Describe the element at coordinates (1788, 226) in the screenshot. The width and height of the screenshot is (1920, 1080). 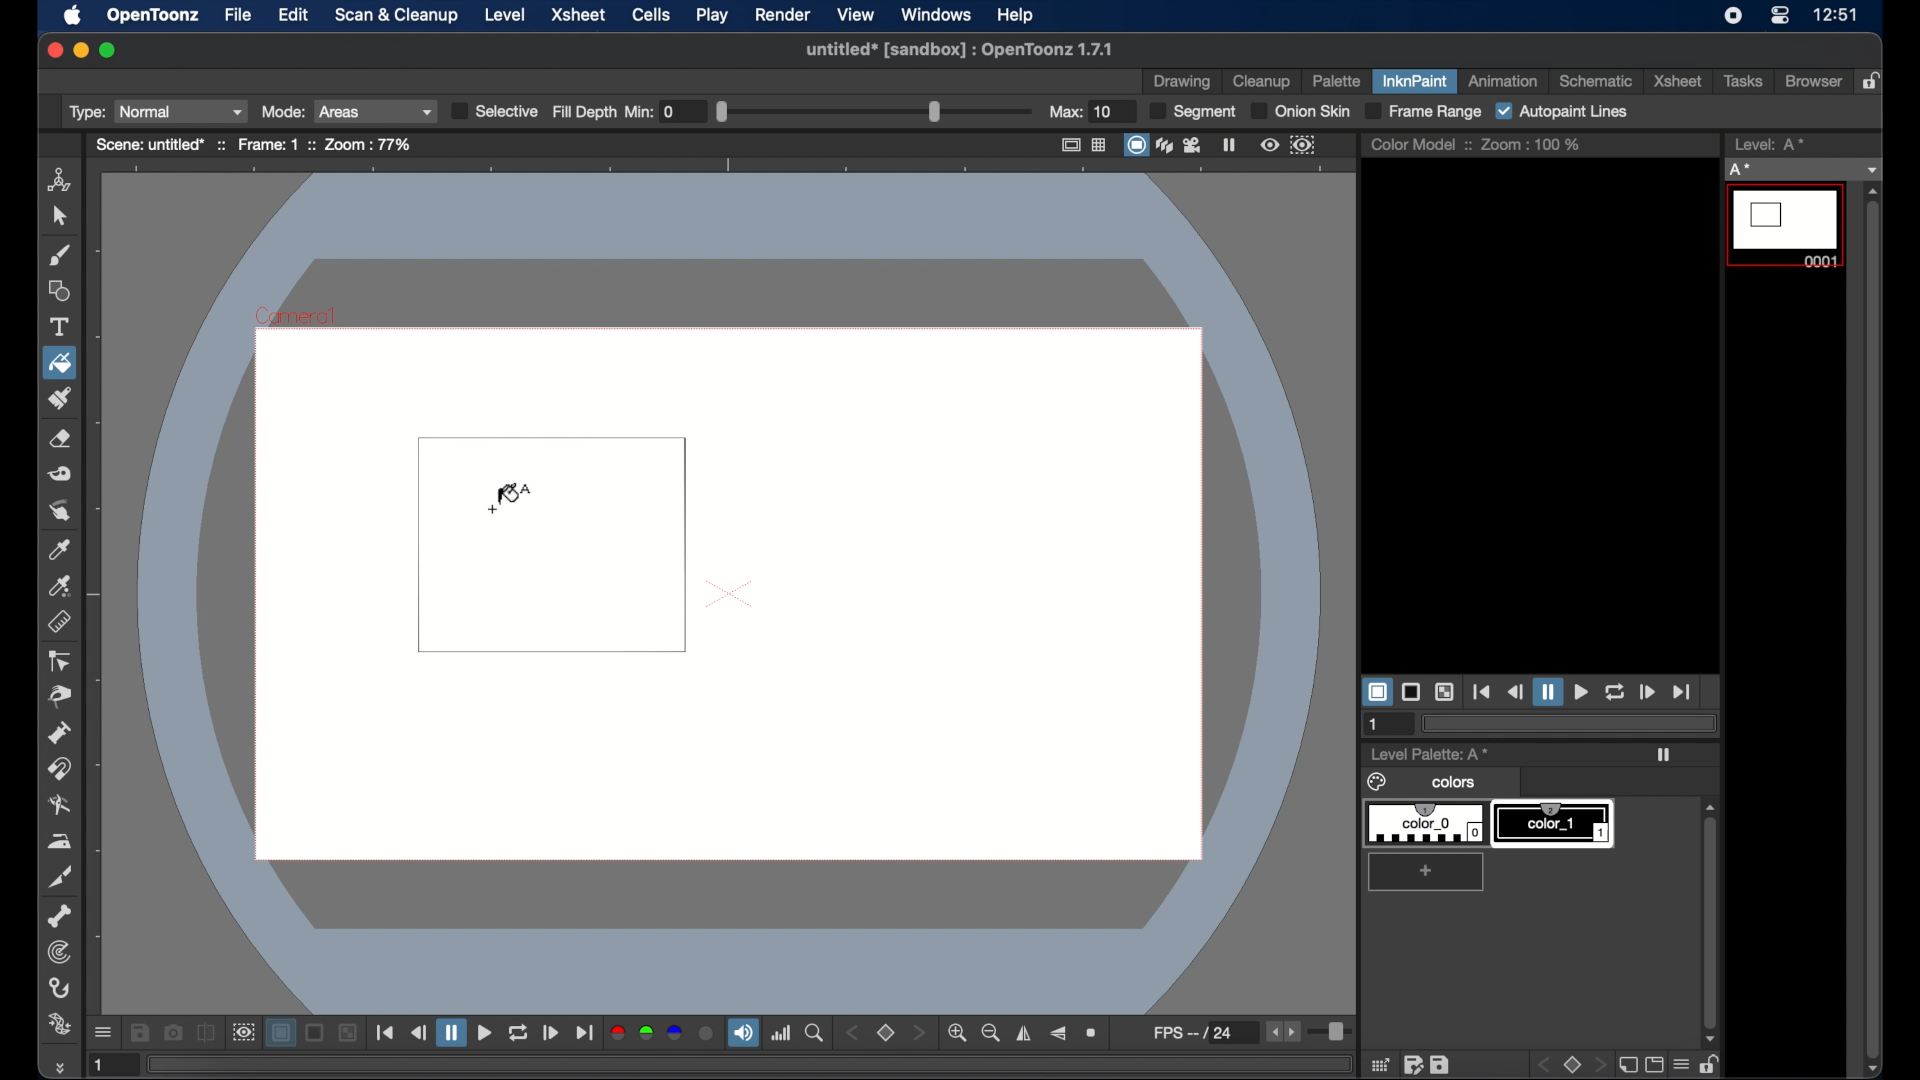
I see `level 0001` at that location.